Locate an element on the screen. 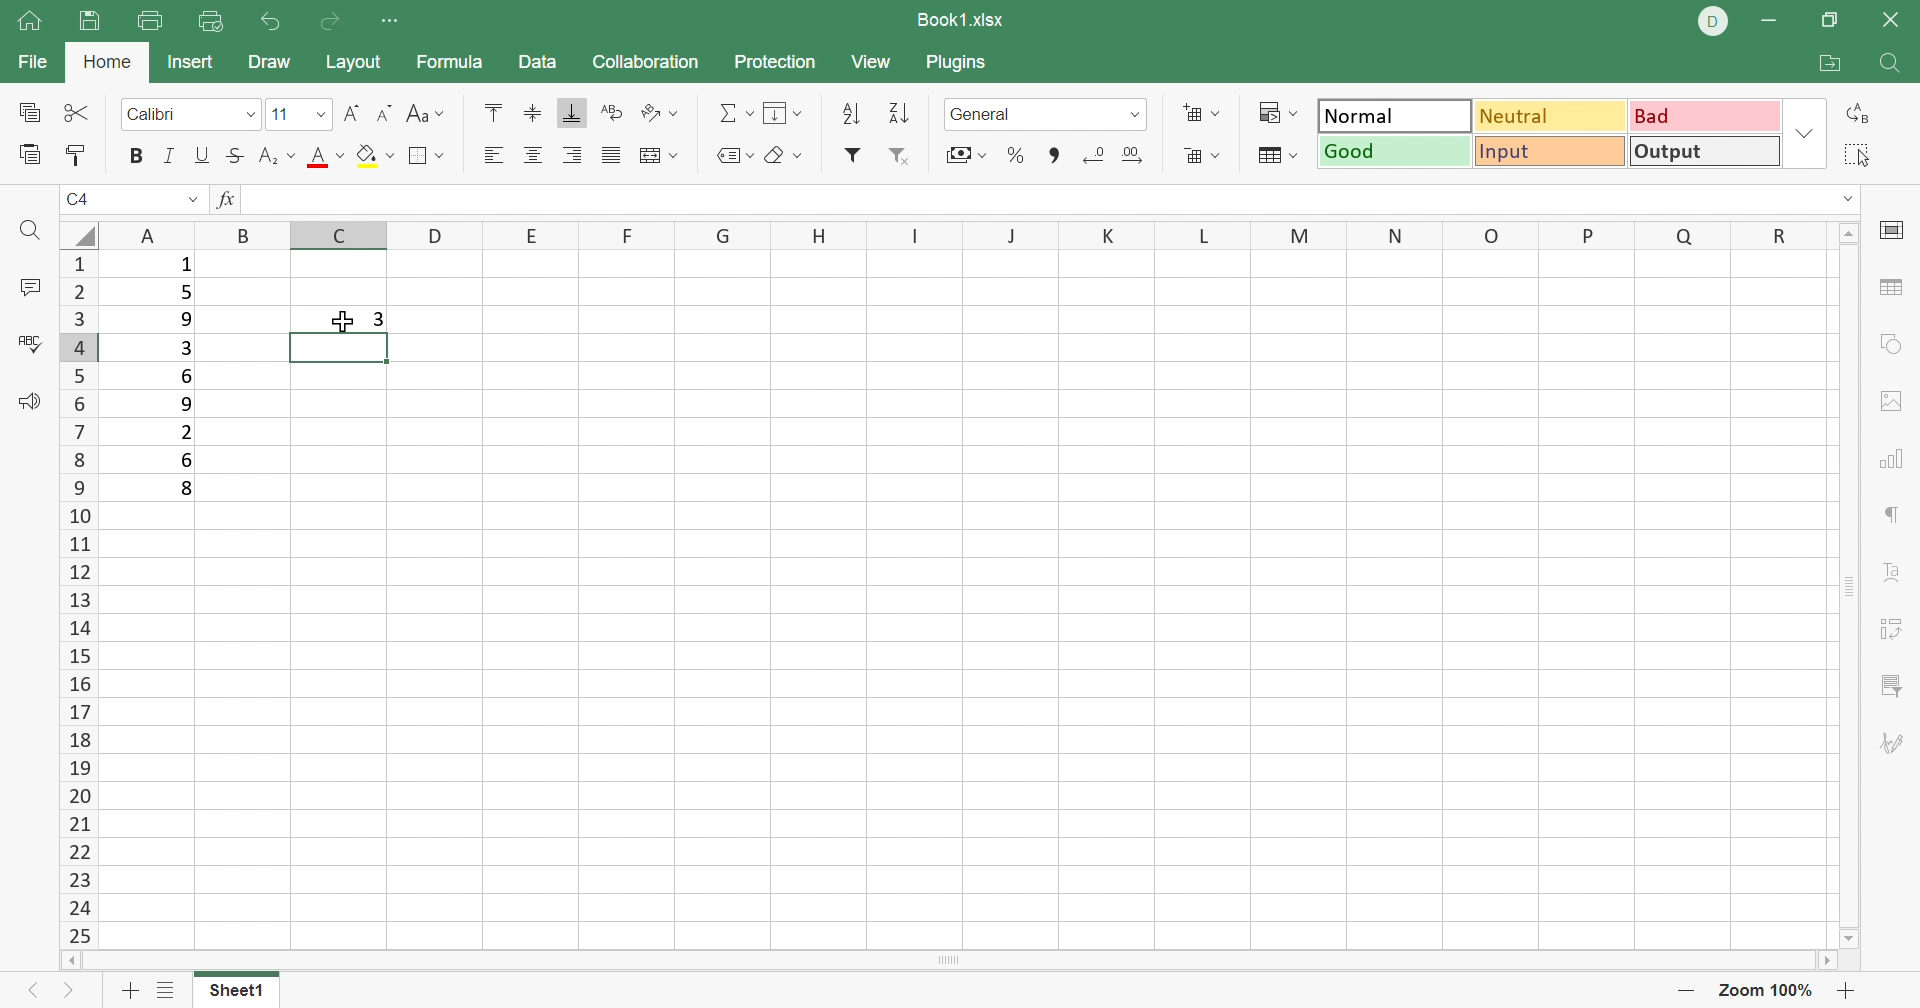 The height and width of the screenshot is (1008, 1920). Paragraph settings is located at coordinates (1892, 520).